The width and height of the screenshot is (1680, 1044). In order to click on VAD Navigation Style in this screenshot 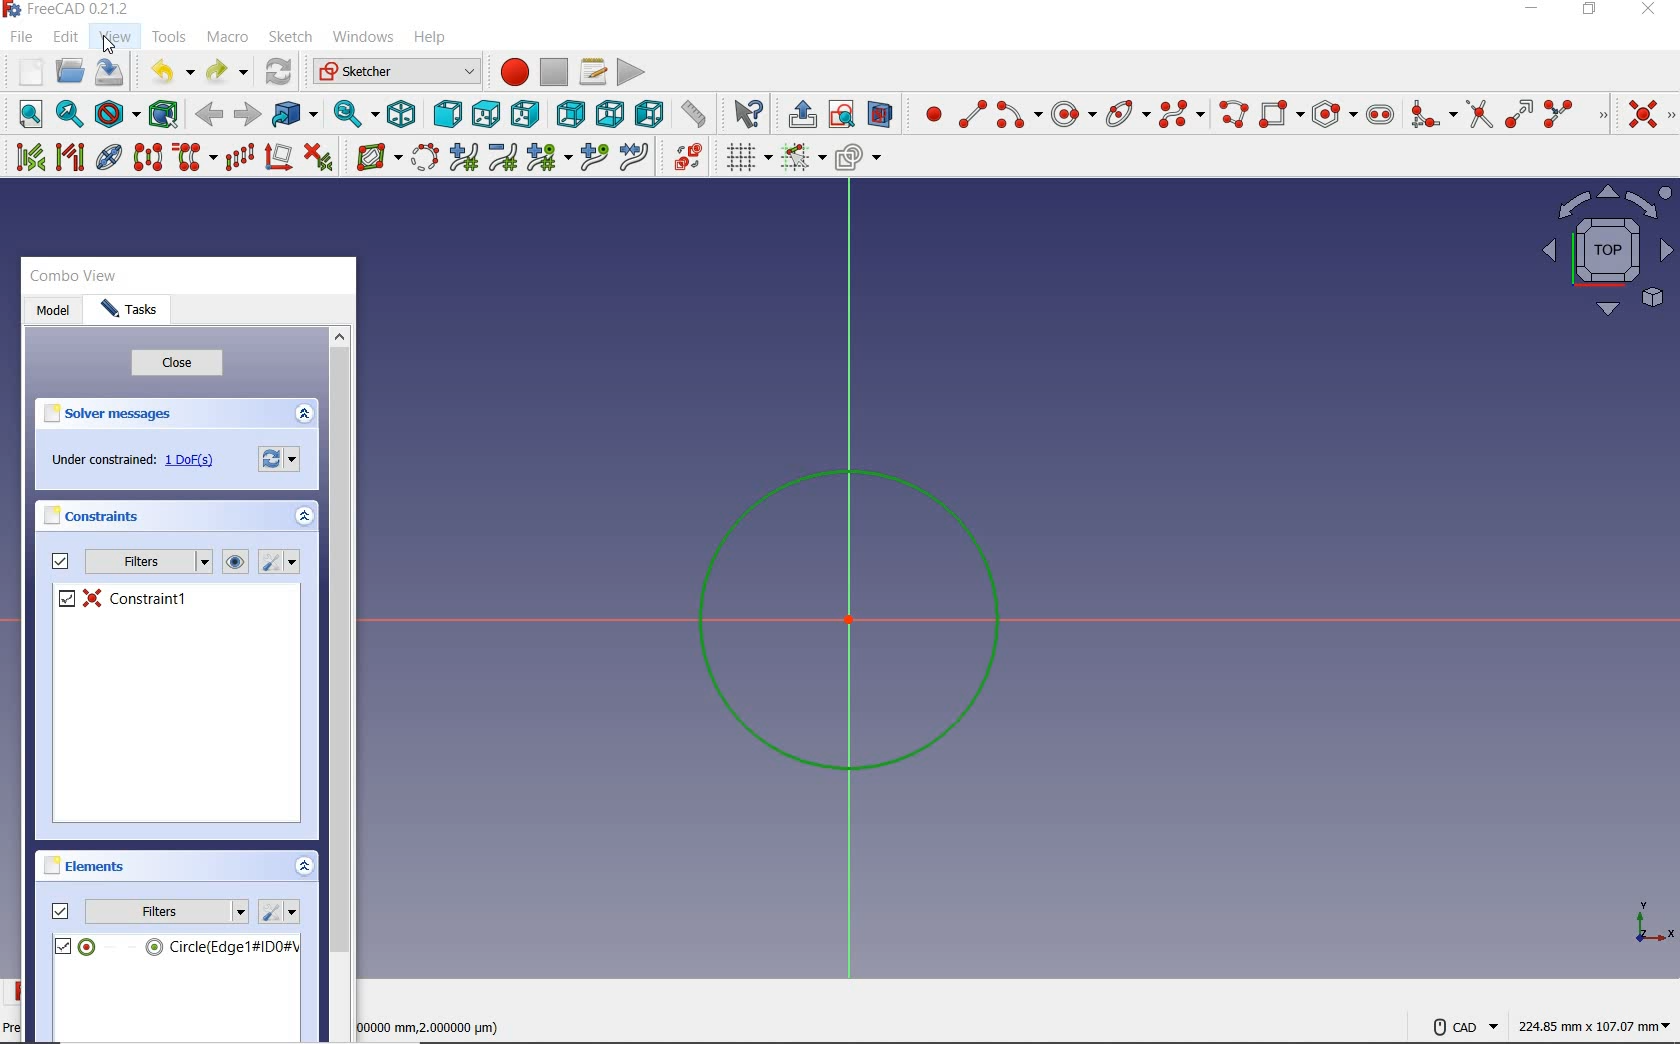, I will do `click(1463, 1028)`.